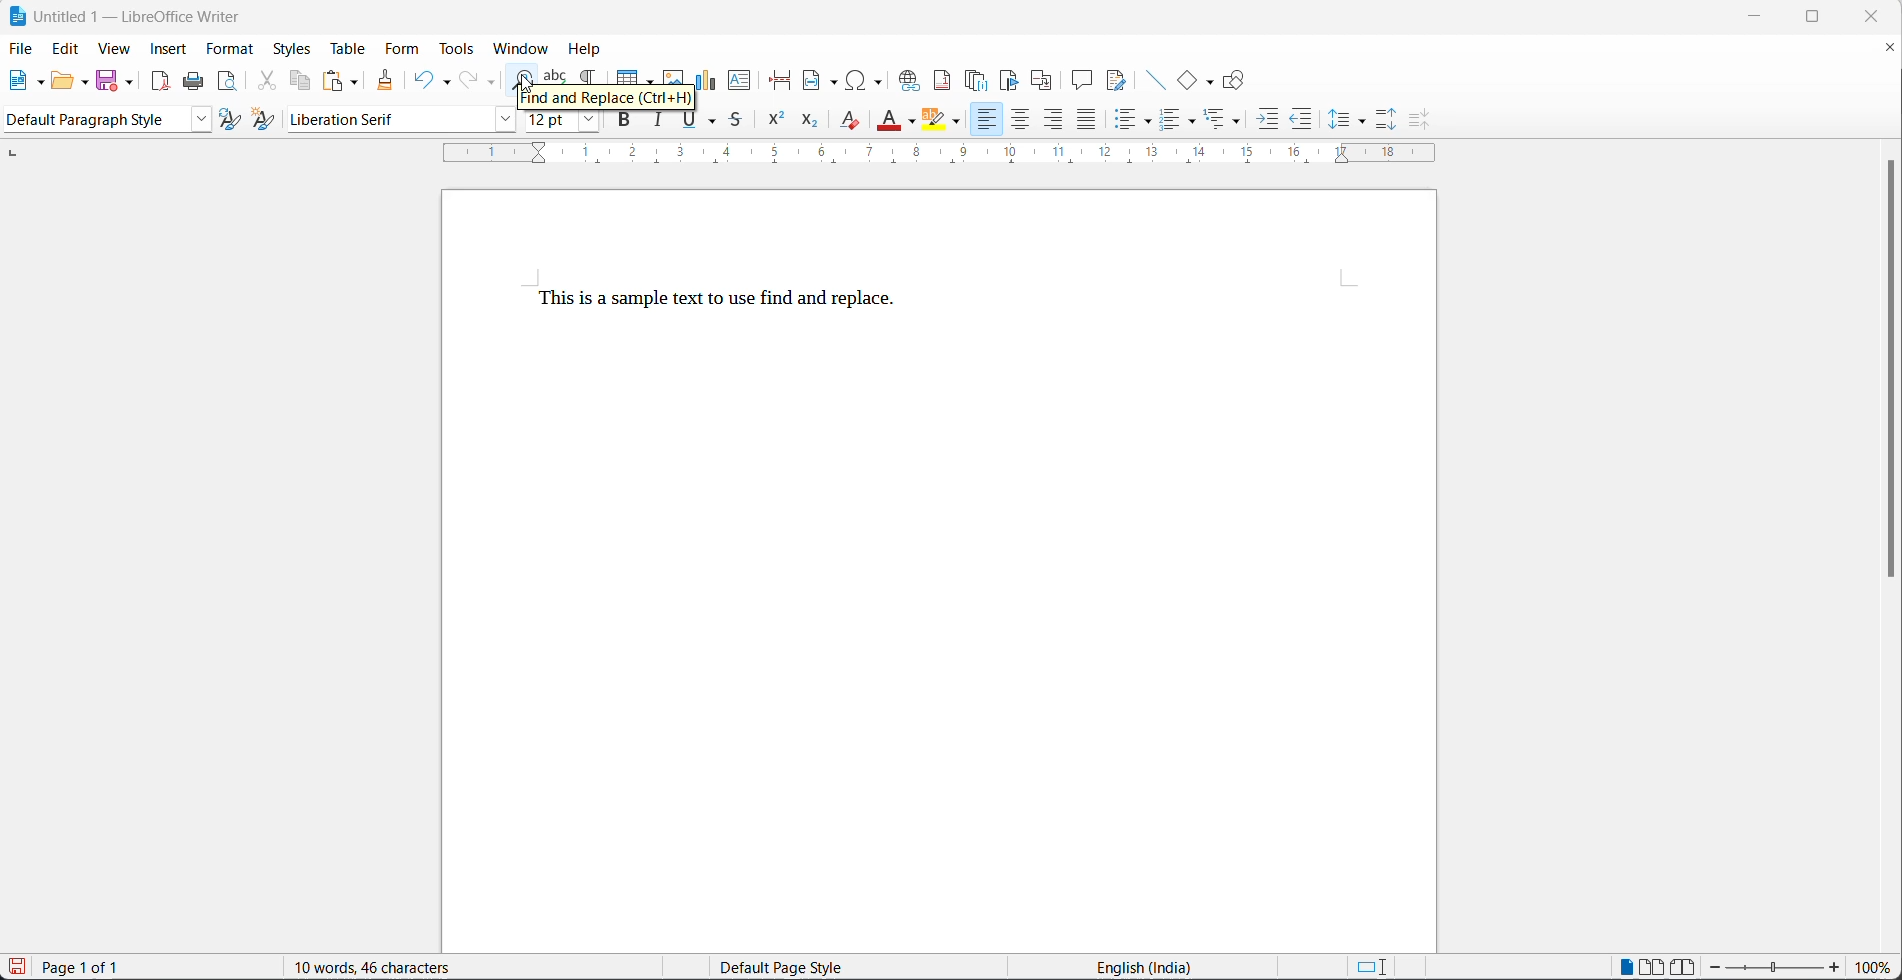  What do you see at coordinates (556, 74) in the screenshot?
I see `spellings` at bounding box center [556, 74].